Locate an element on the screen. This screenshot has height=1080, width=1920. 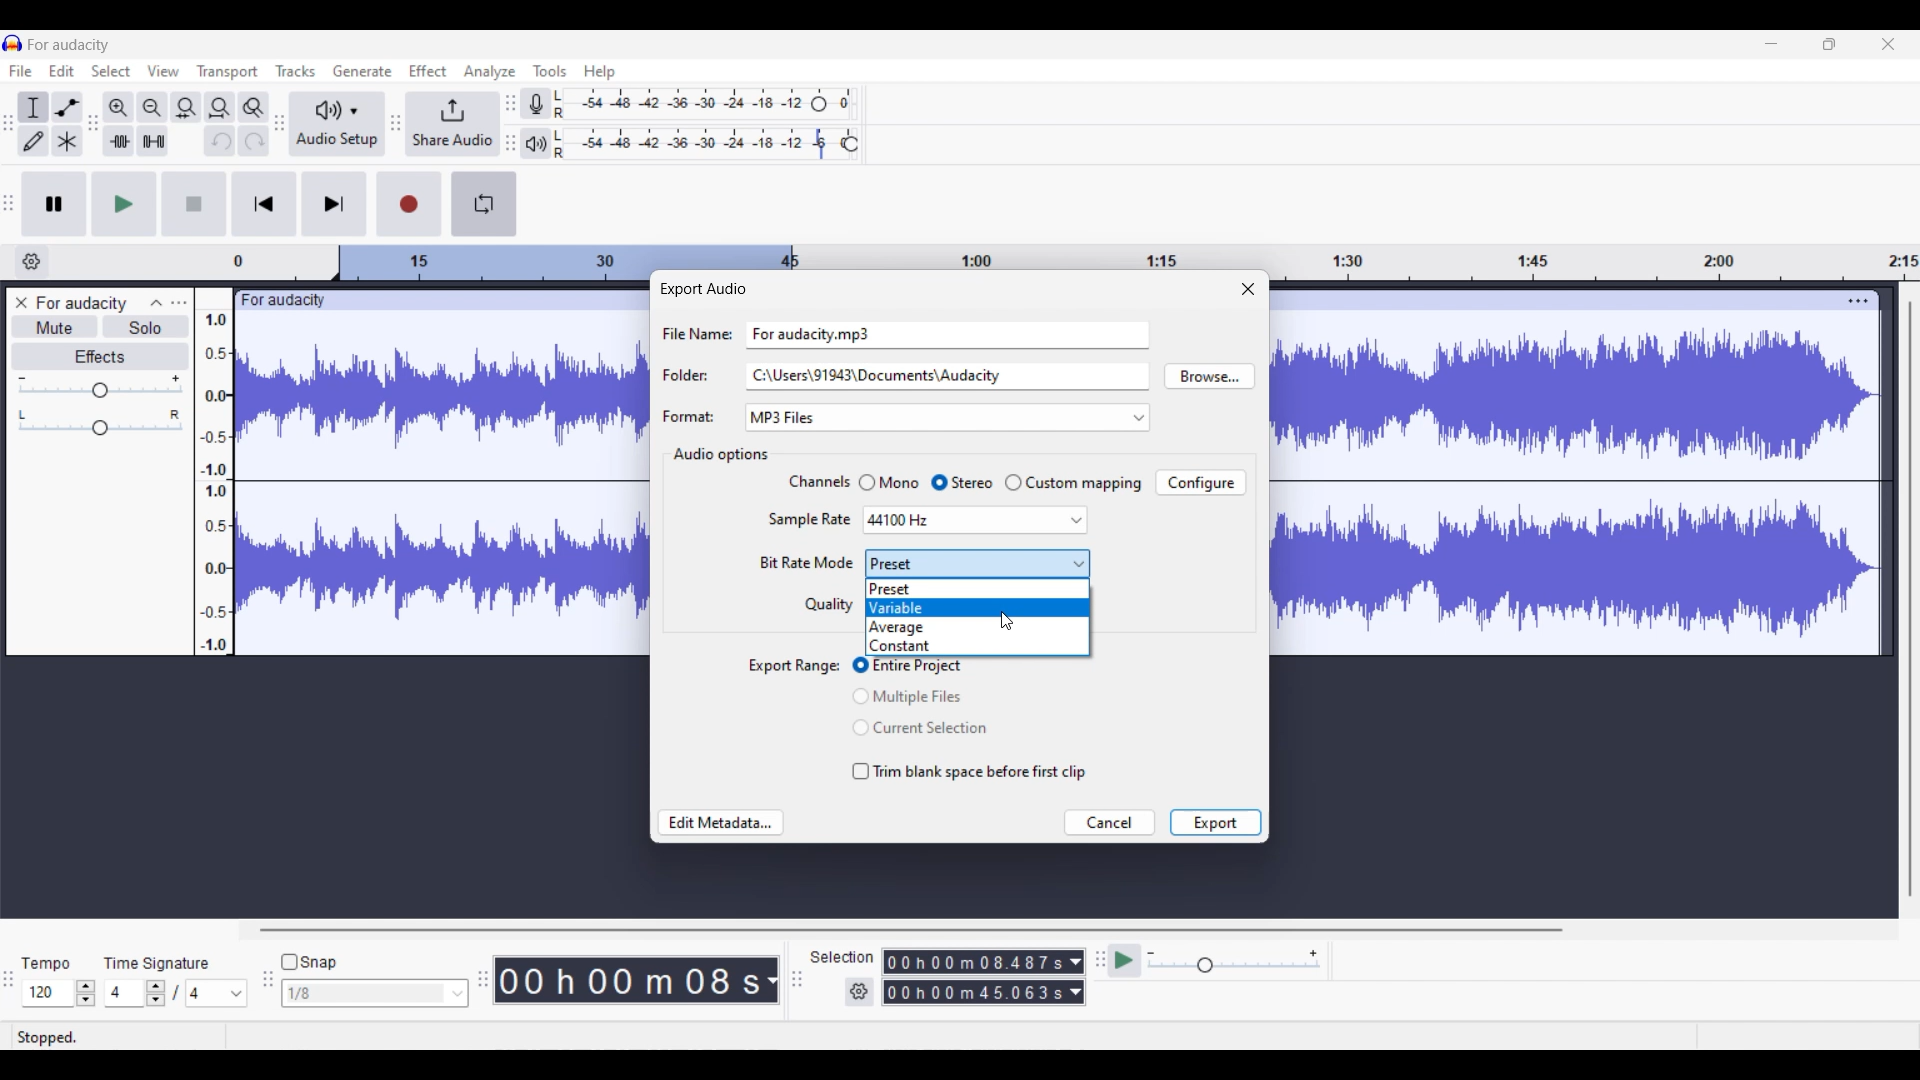
Timeline options is located at coordinates (32, 262).